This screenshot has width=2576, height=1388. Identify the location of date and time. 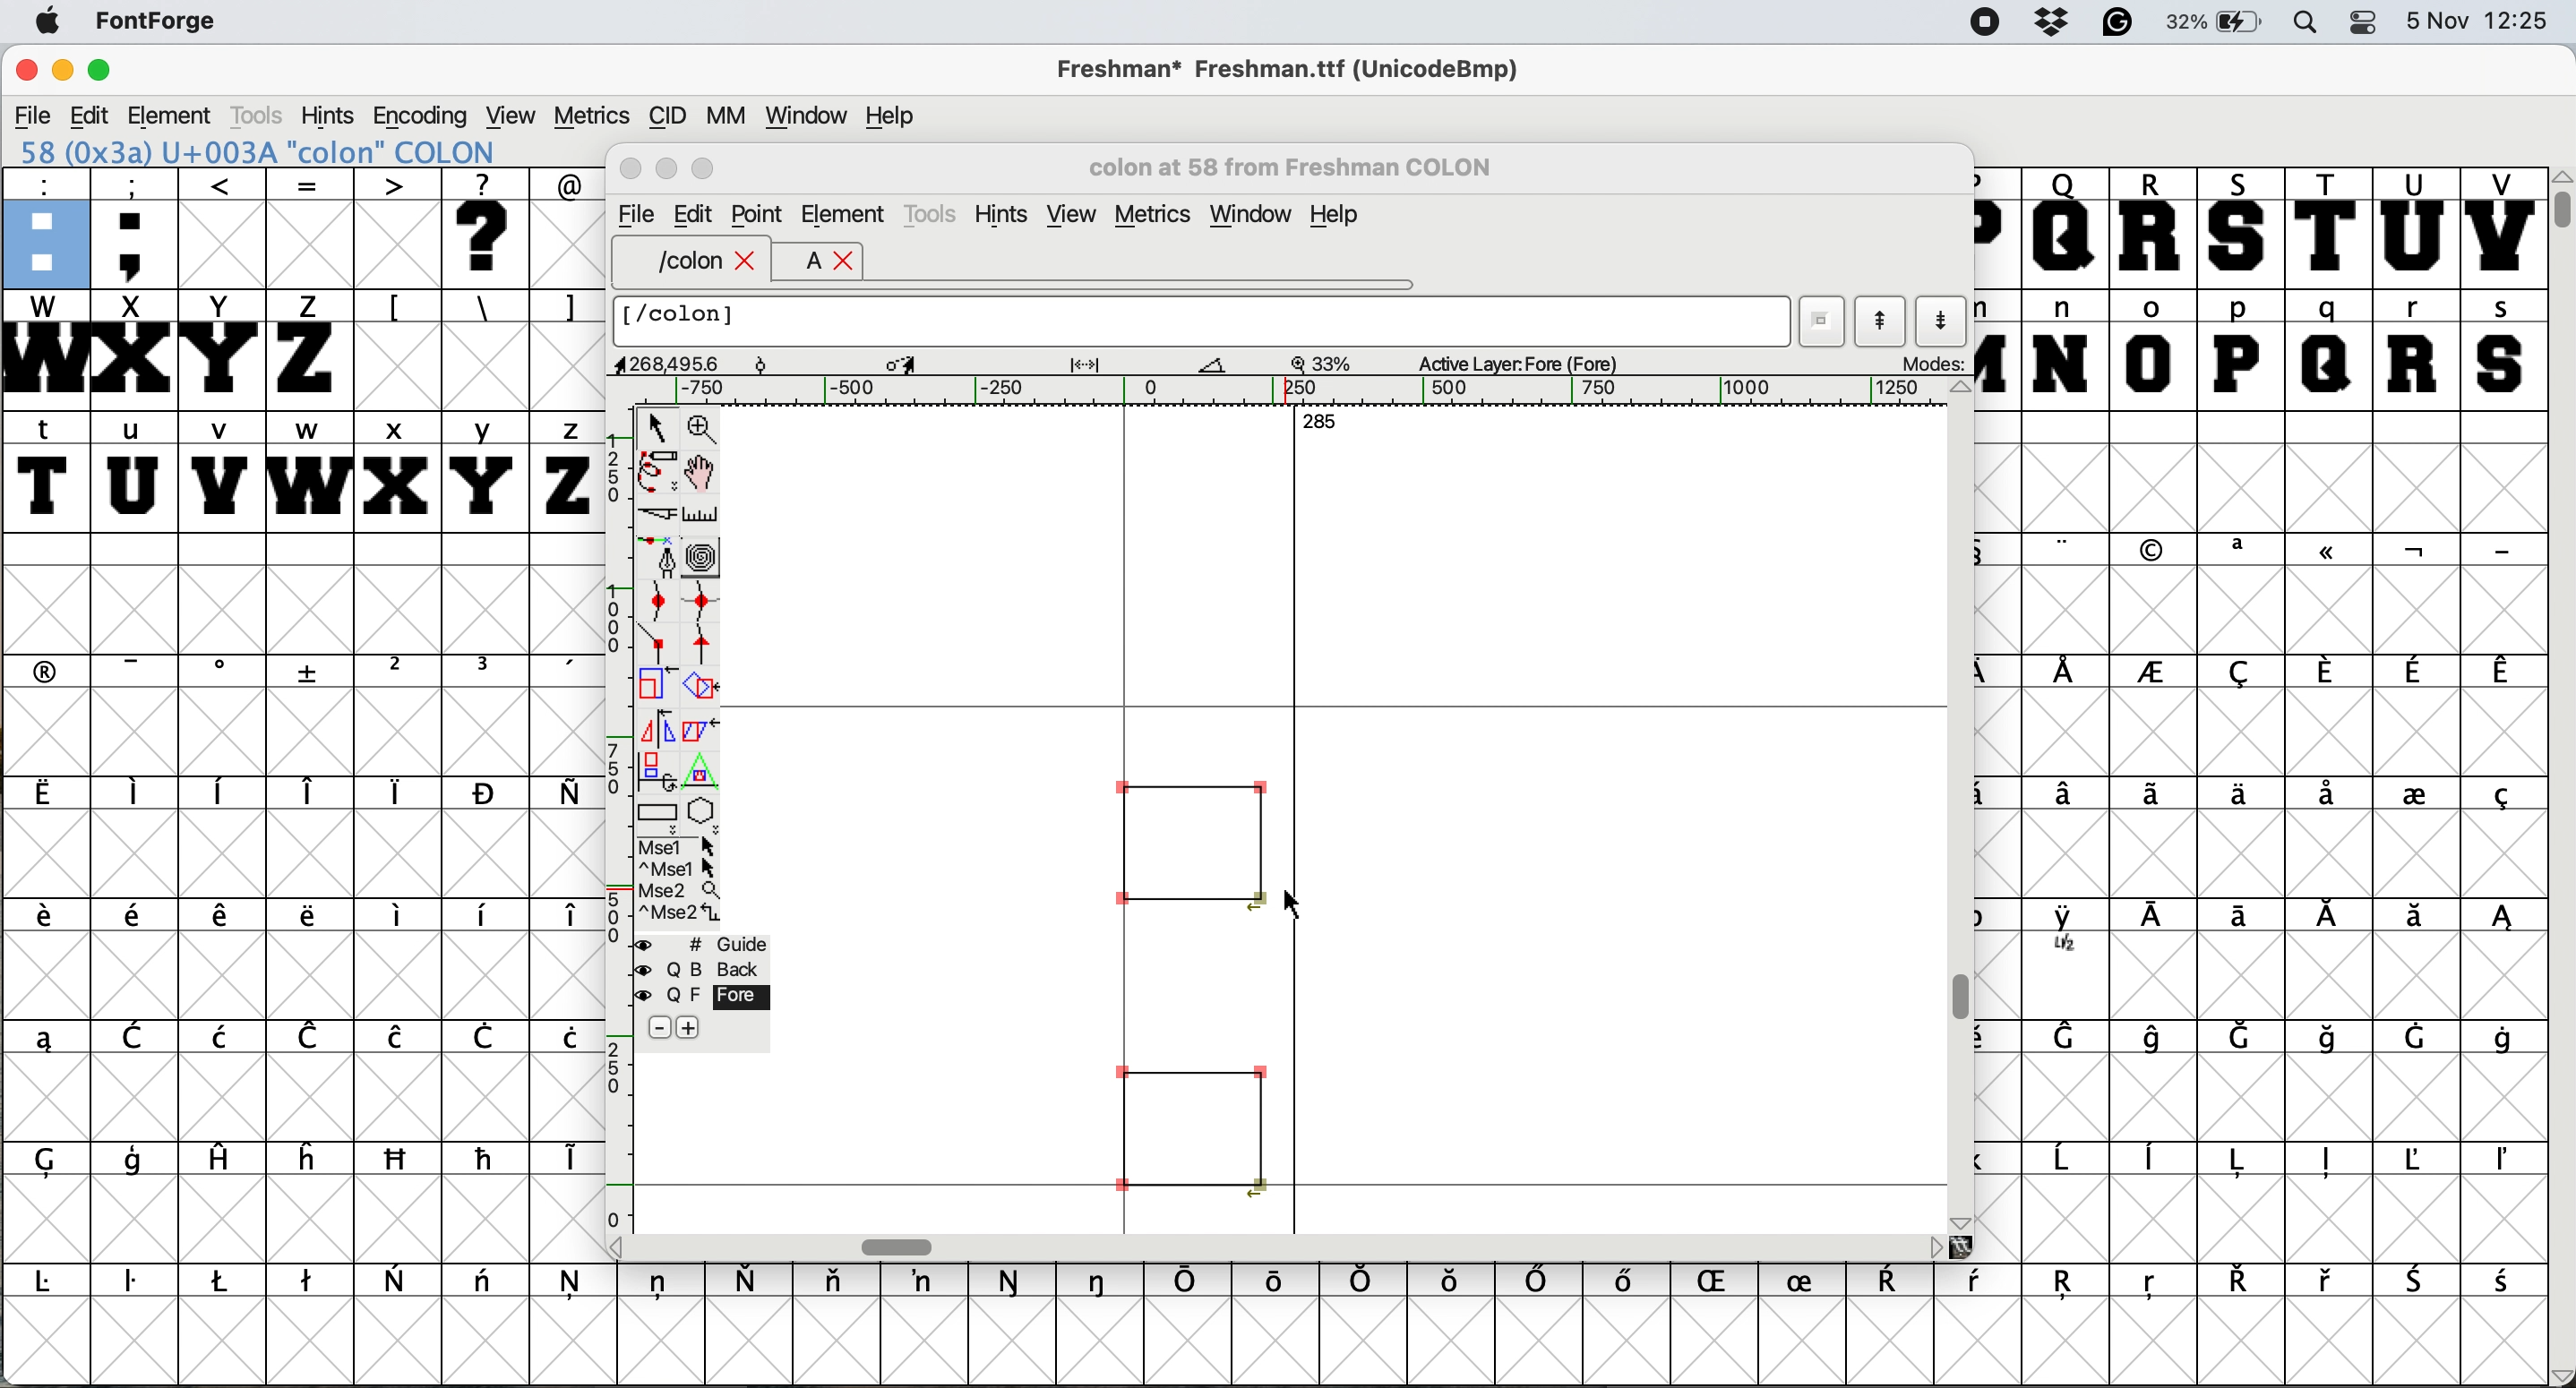
(2482, 21).